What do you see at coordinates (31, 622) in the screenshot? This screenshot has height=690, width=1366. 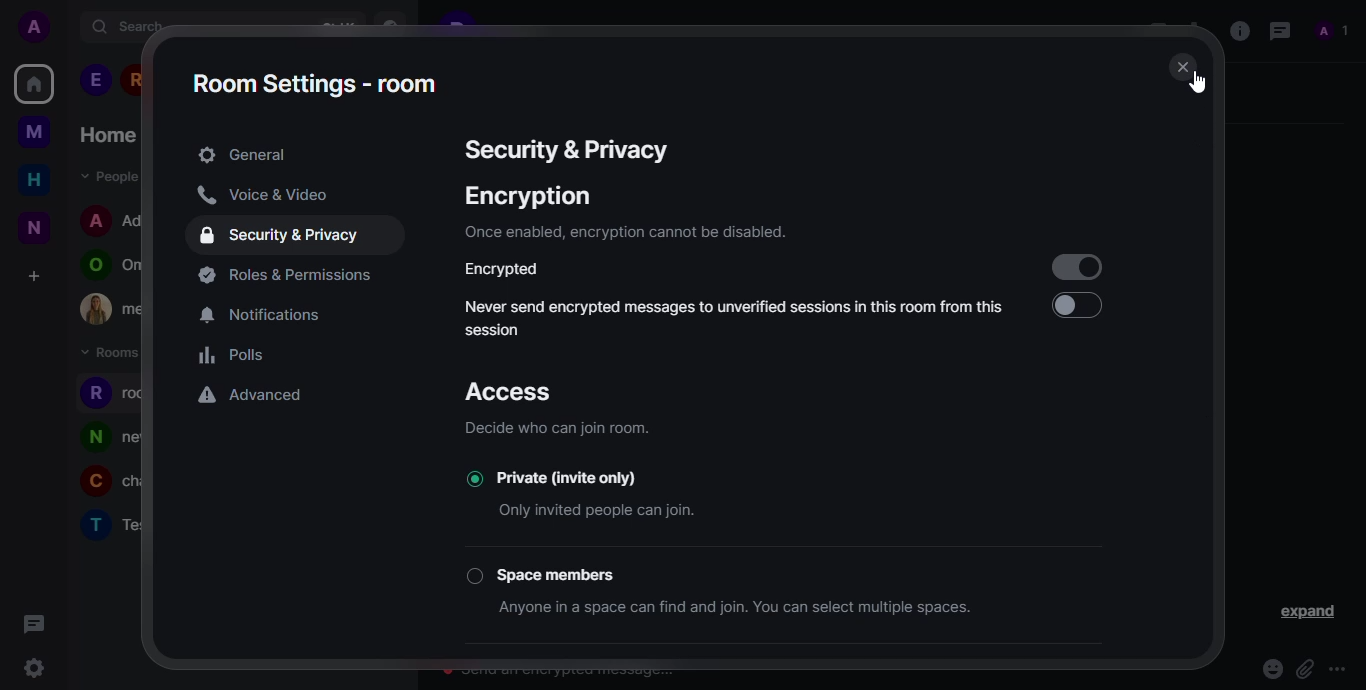 I see `threads` at bounding box center [31, 622].